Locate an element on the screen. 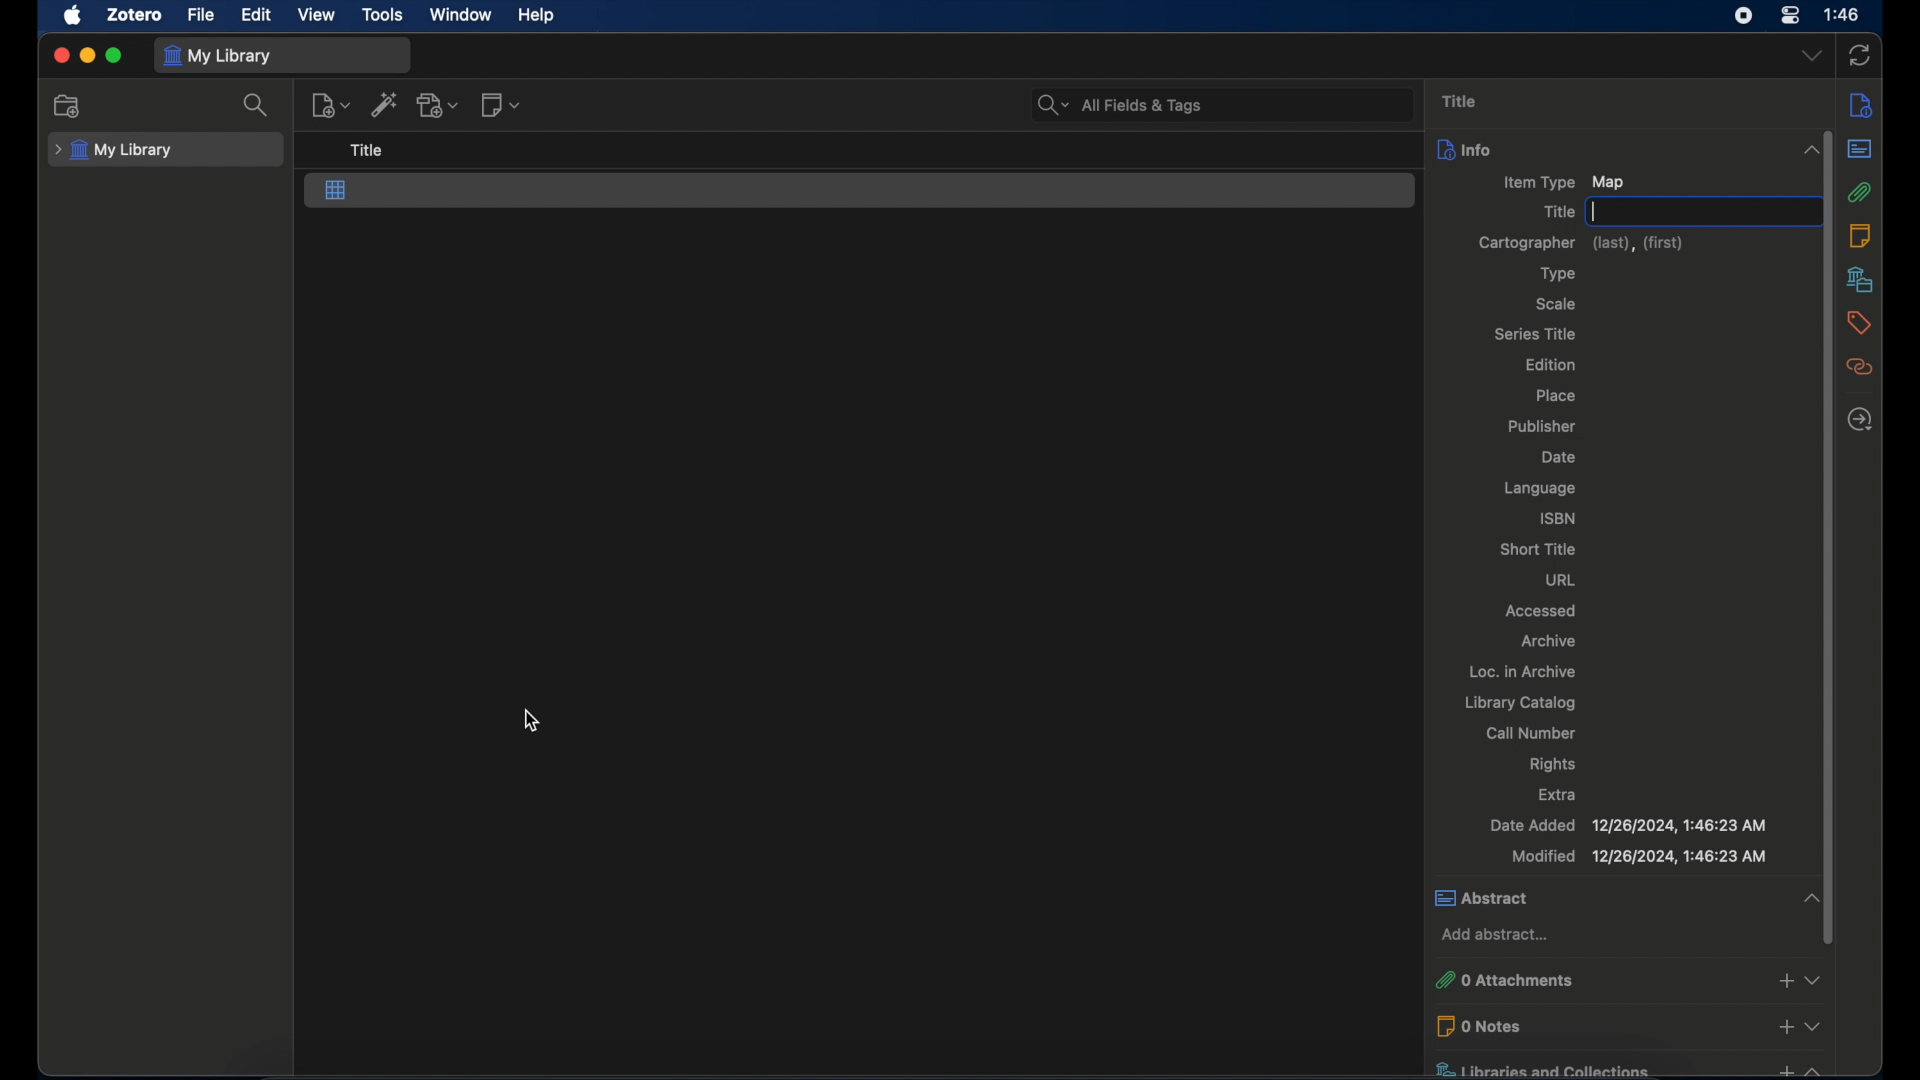 The image size is (1920, 1080). rights is located at coordinates (1553, 764).